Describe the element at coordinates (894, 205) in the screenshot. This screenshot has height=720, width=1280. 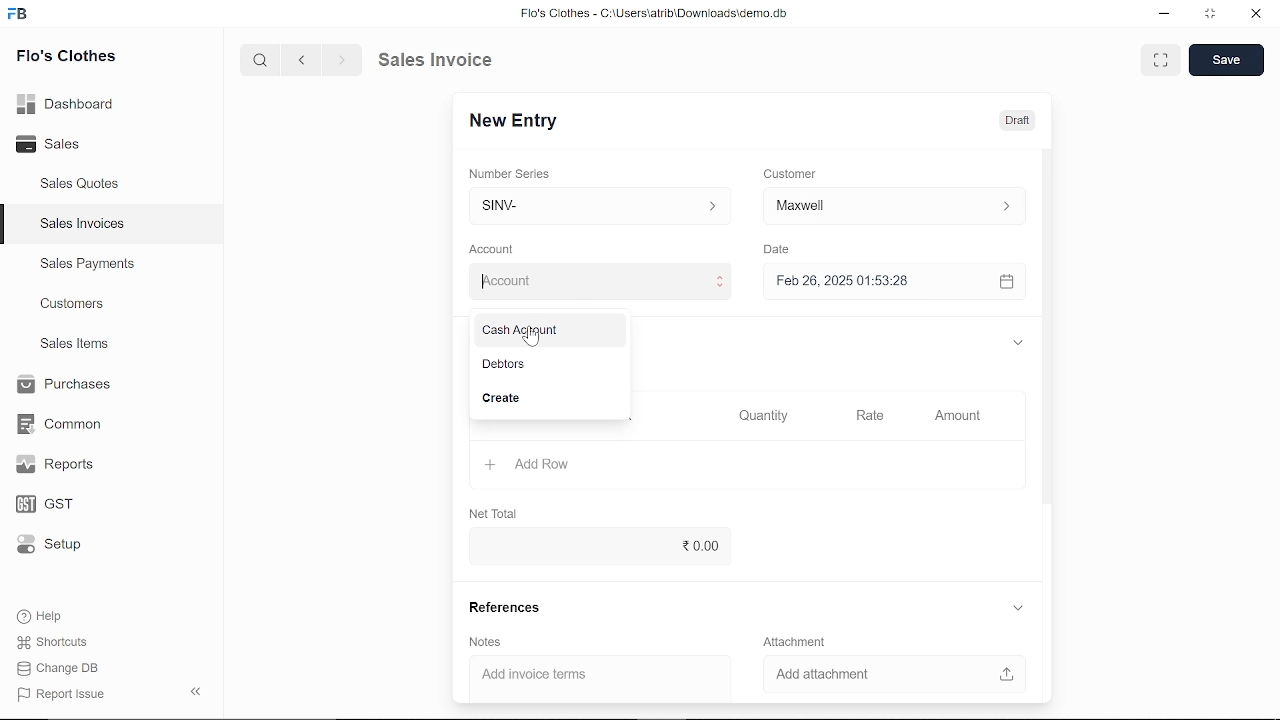
I see `Customer` at that location.